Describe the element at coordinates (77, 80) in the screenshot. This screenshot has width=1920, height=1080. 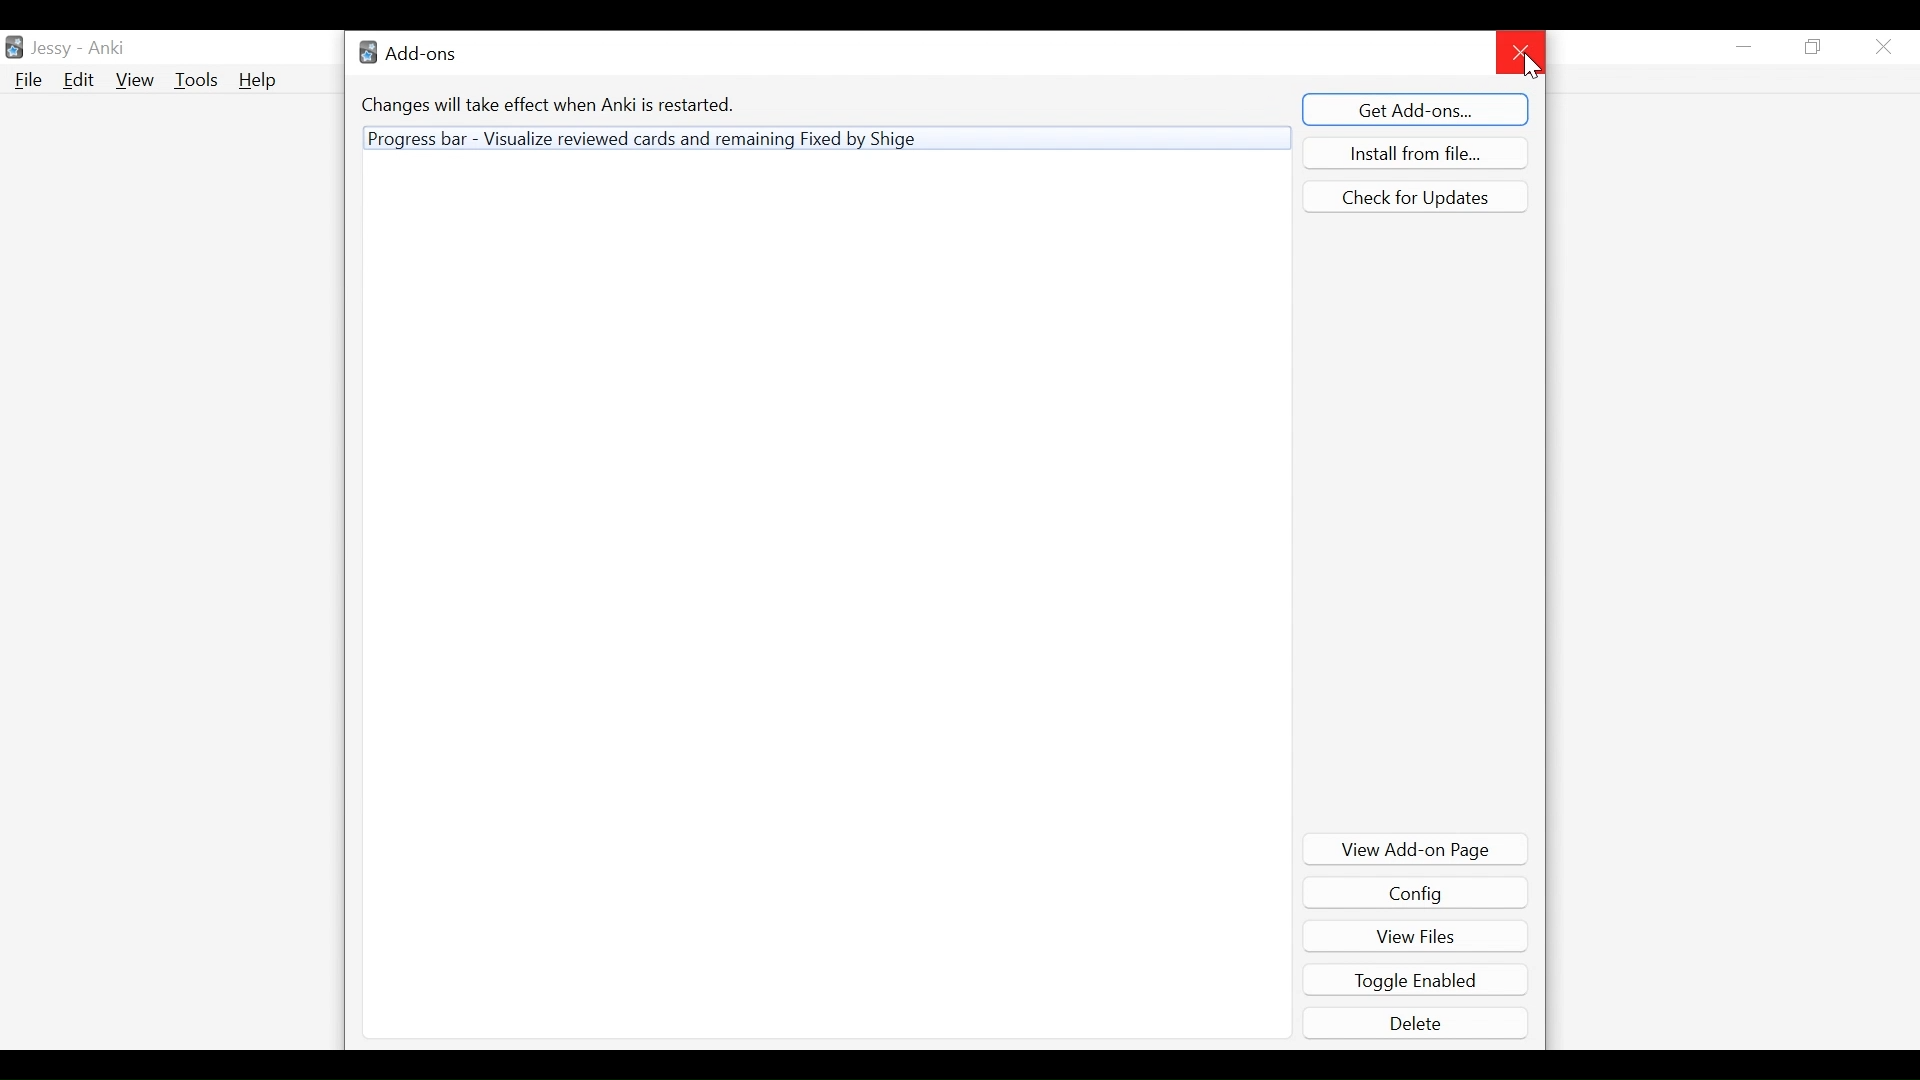
I see `Edit` at that location.